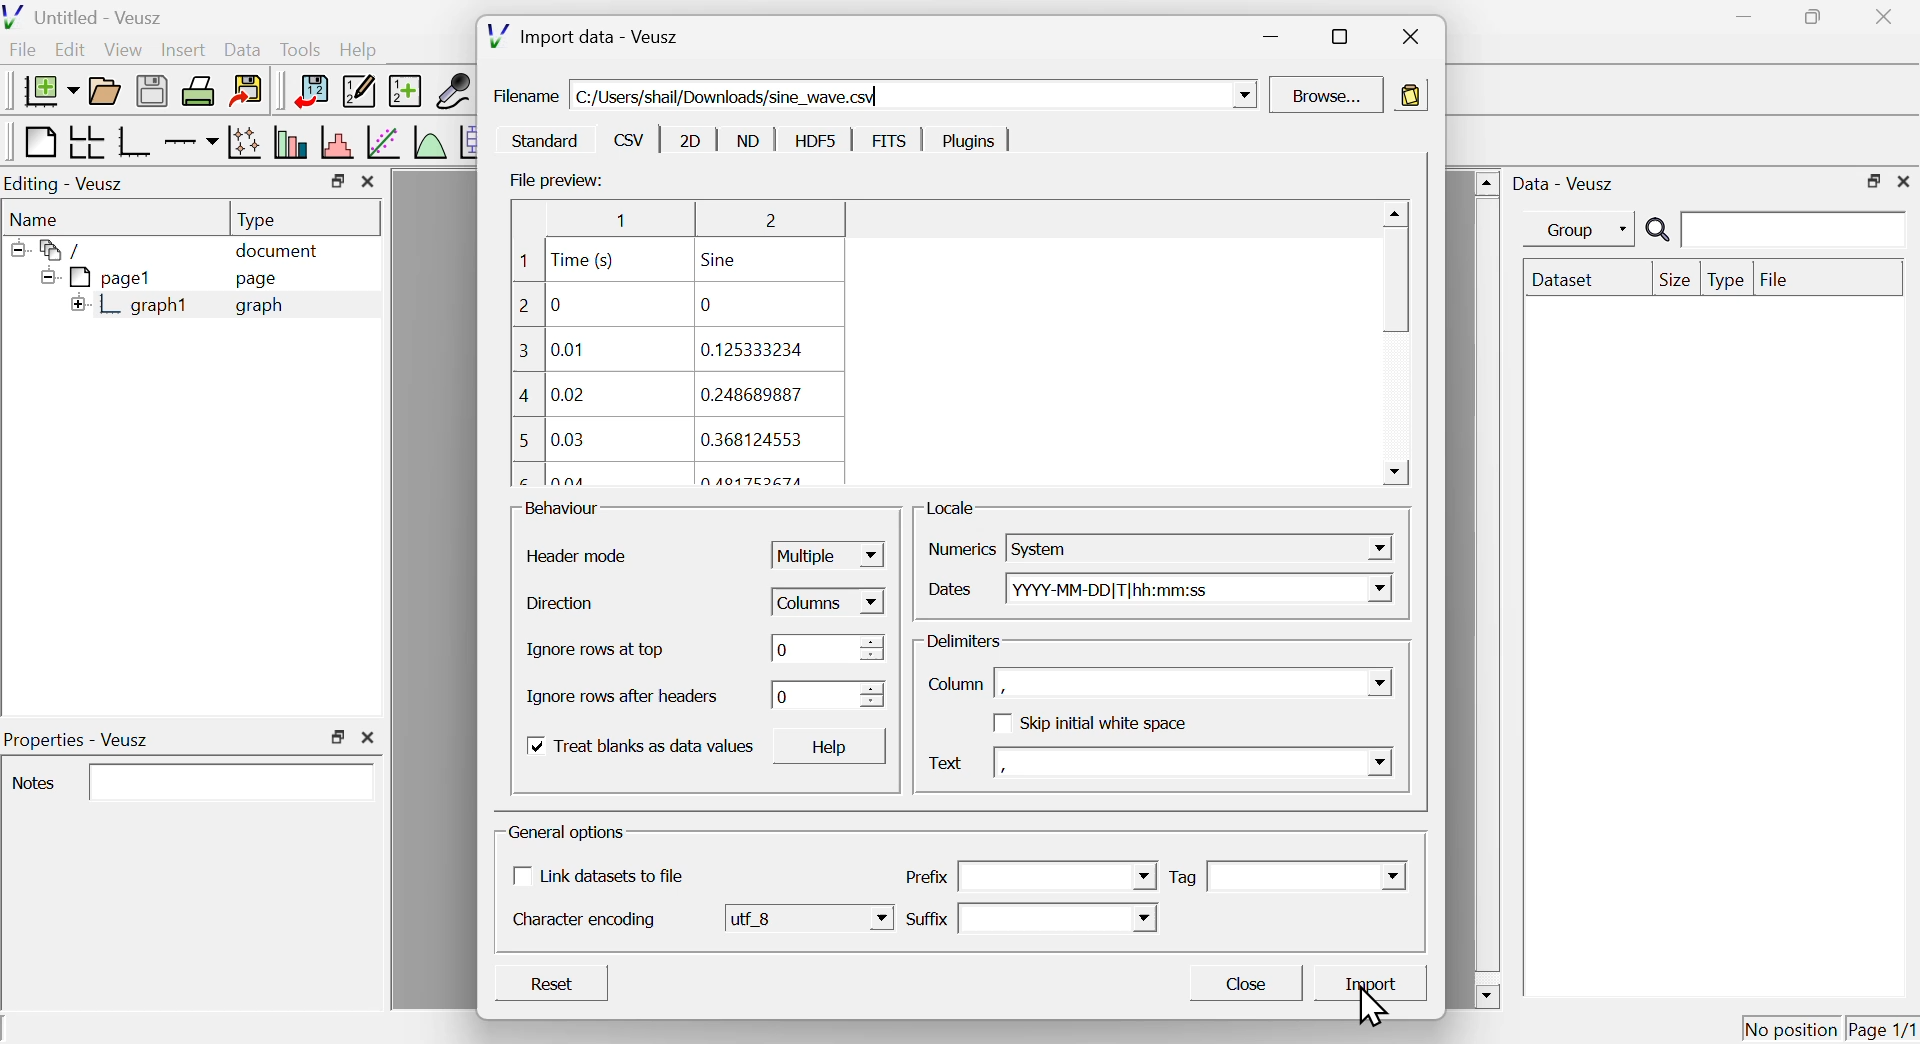 This screenshot has width=1920, height=1044. I want to click on dataset, so click(1568, 279).